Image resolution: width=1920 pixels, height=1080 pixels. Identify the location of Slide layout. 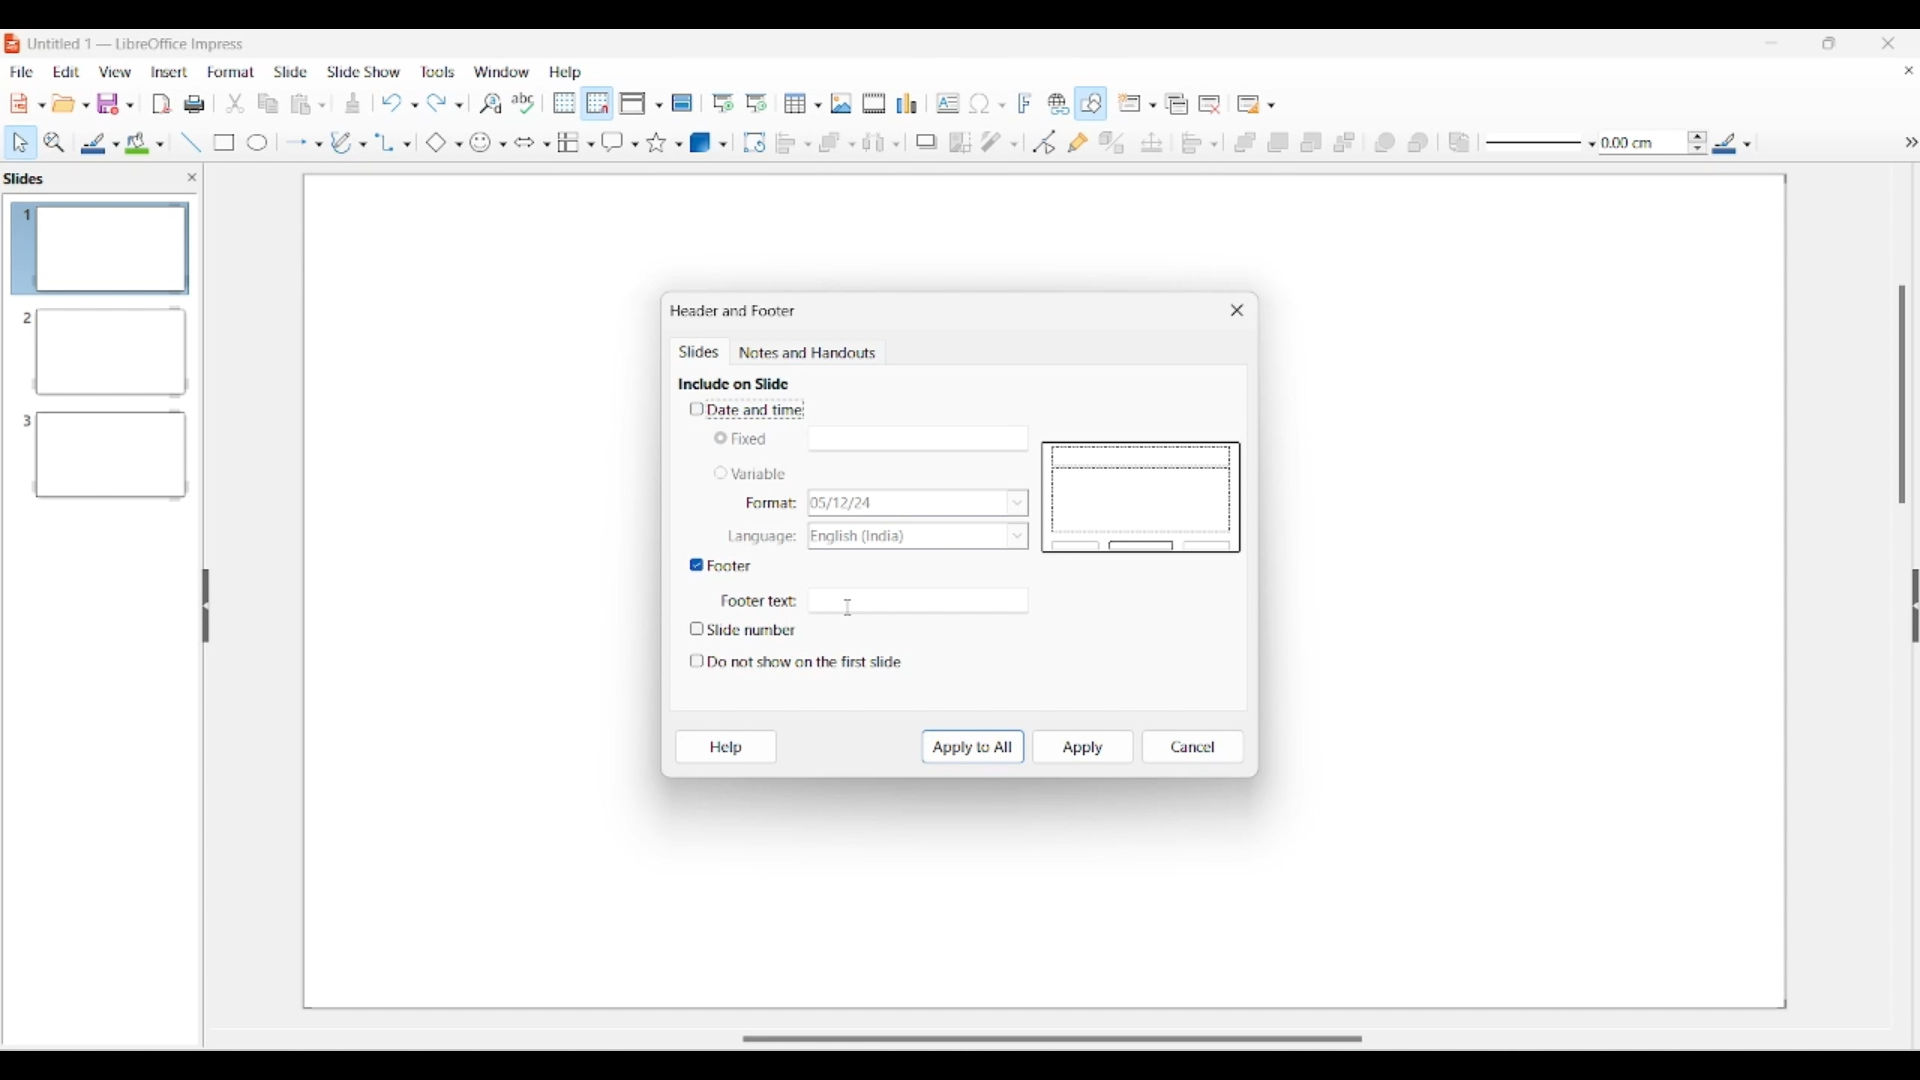
(1258, 104).